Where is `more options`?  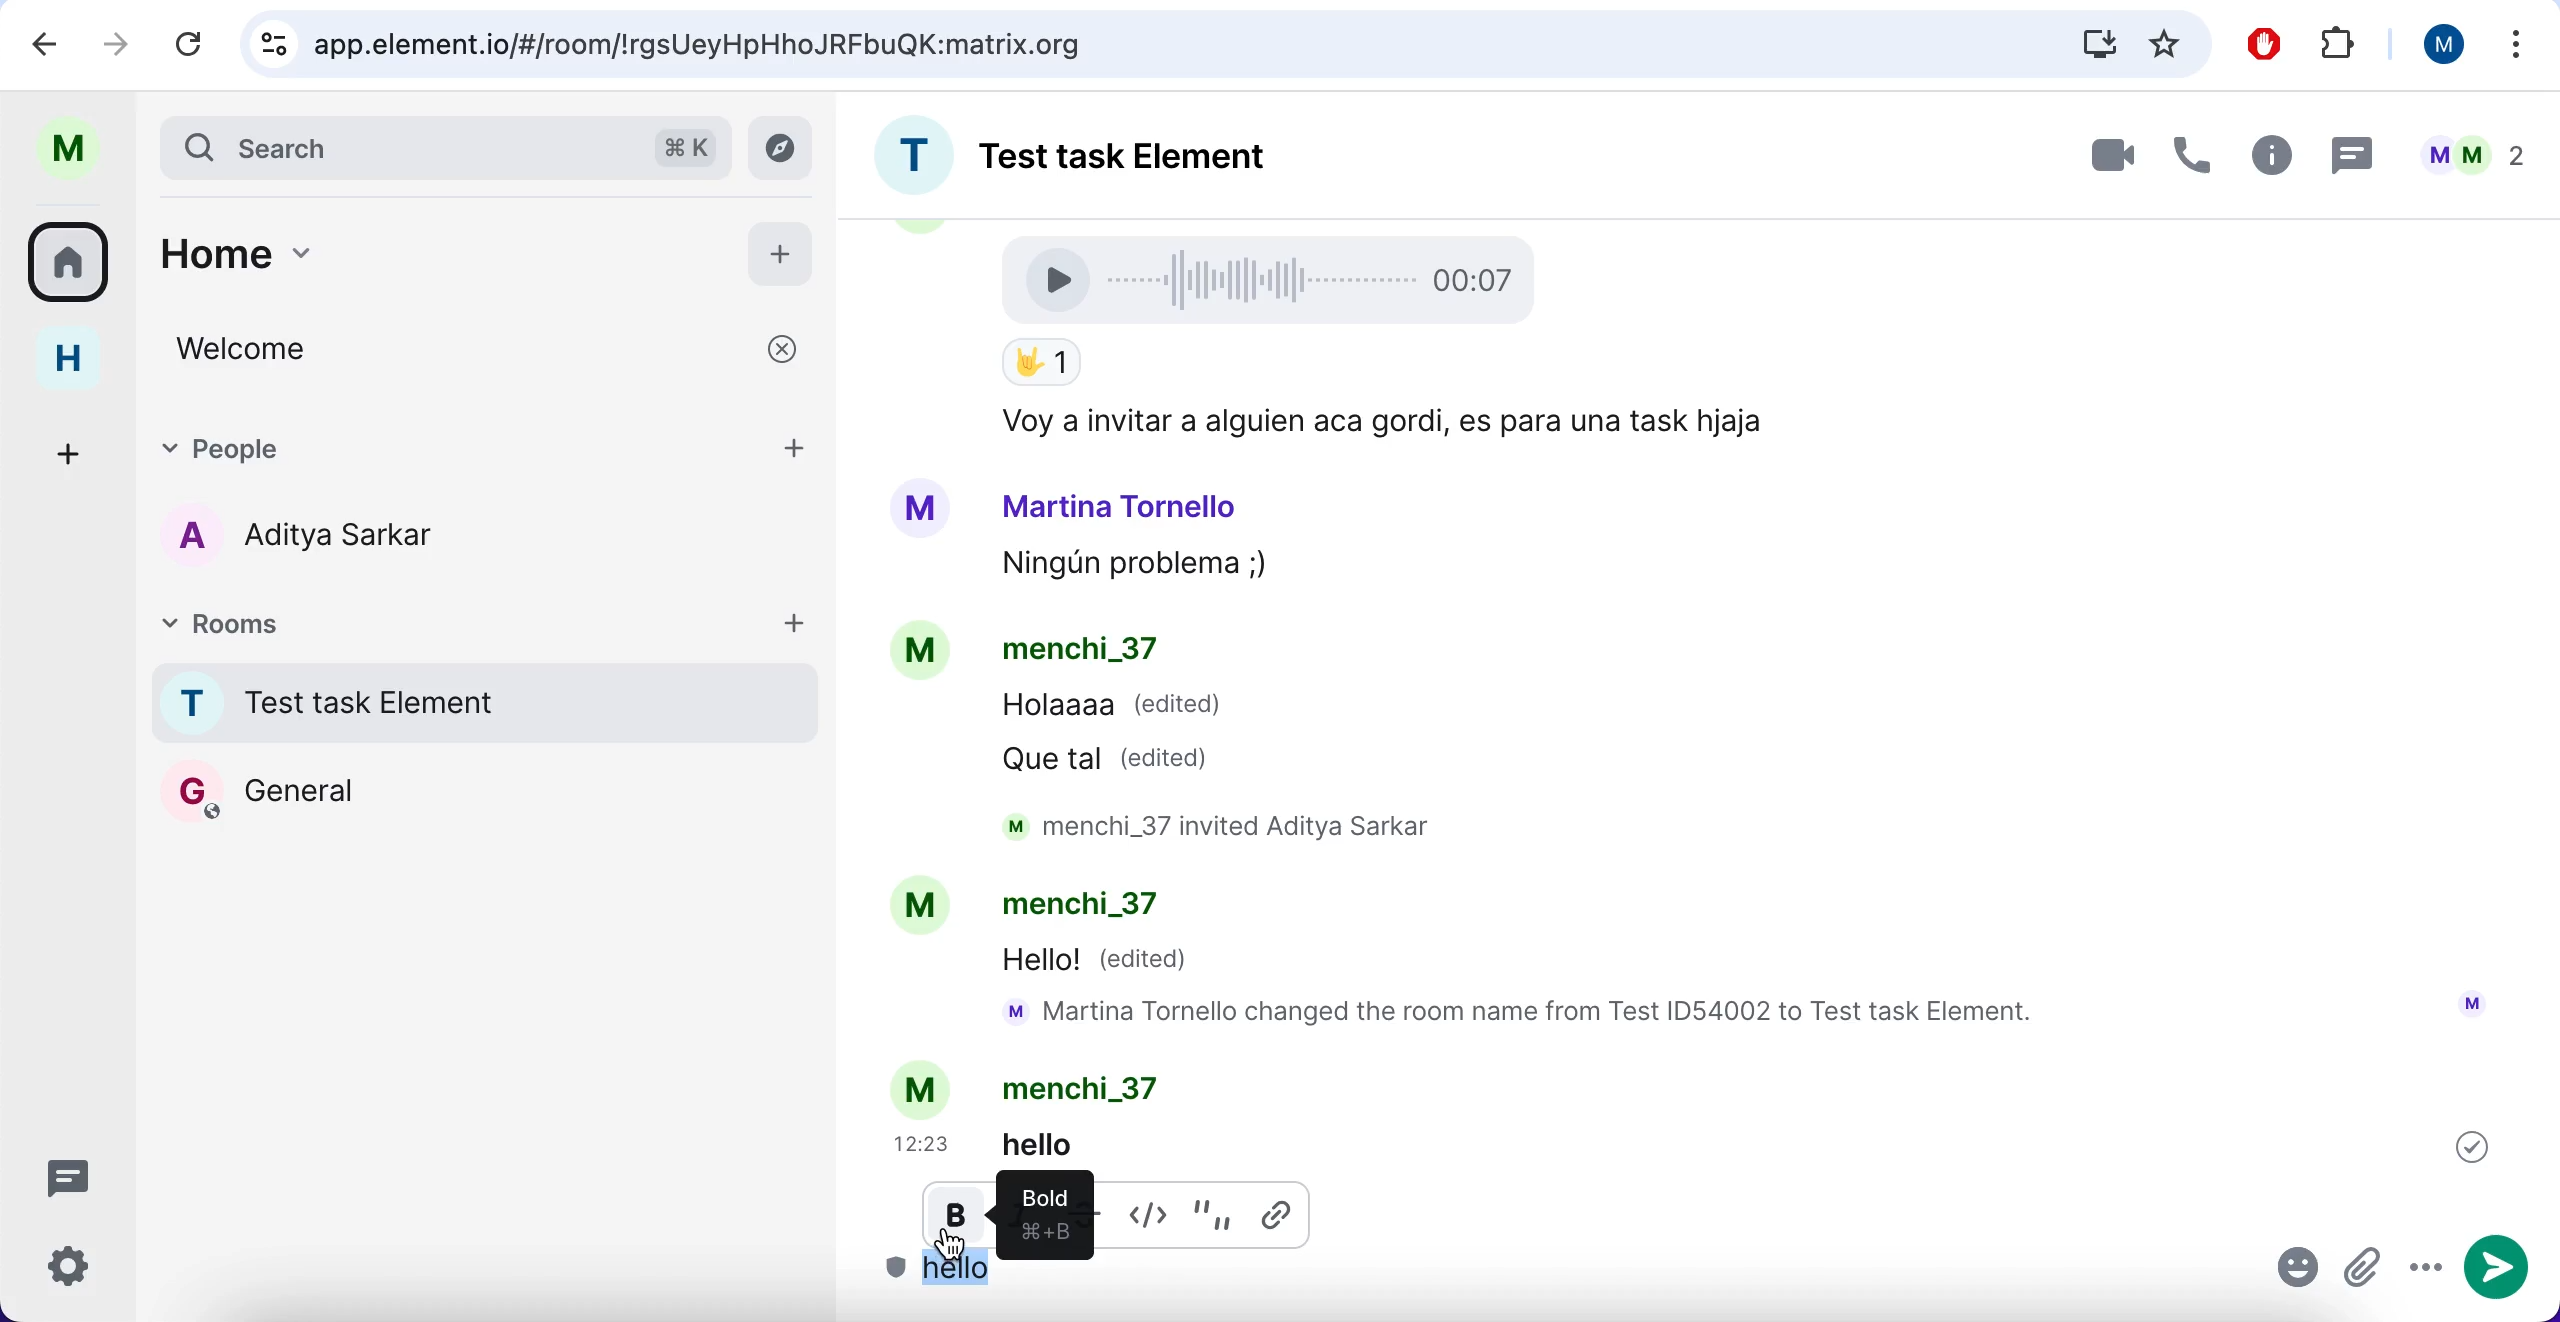 more options is located at coordinates (2425, 1269).